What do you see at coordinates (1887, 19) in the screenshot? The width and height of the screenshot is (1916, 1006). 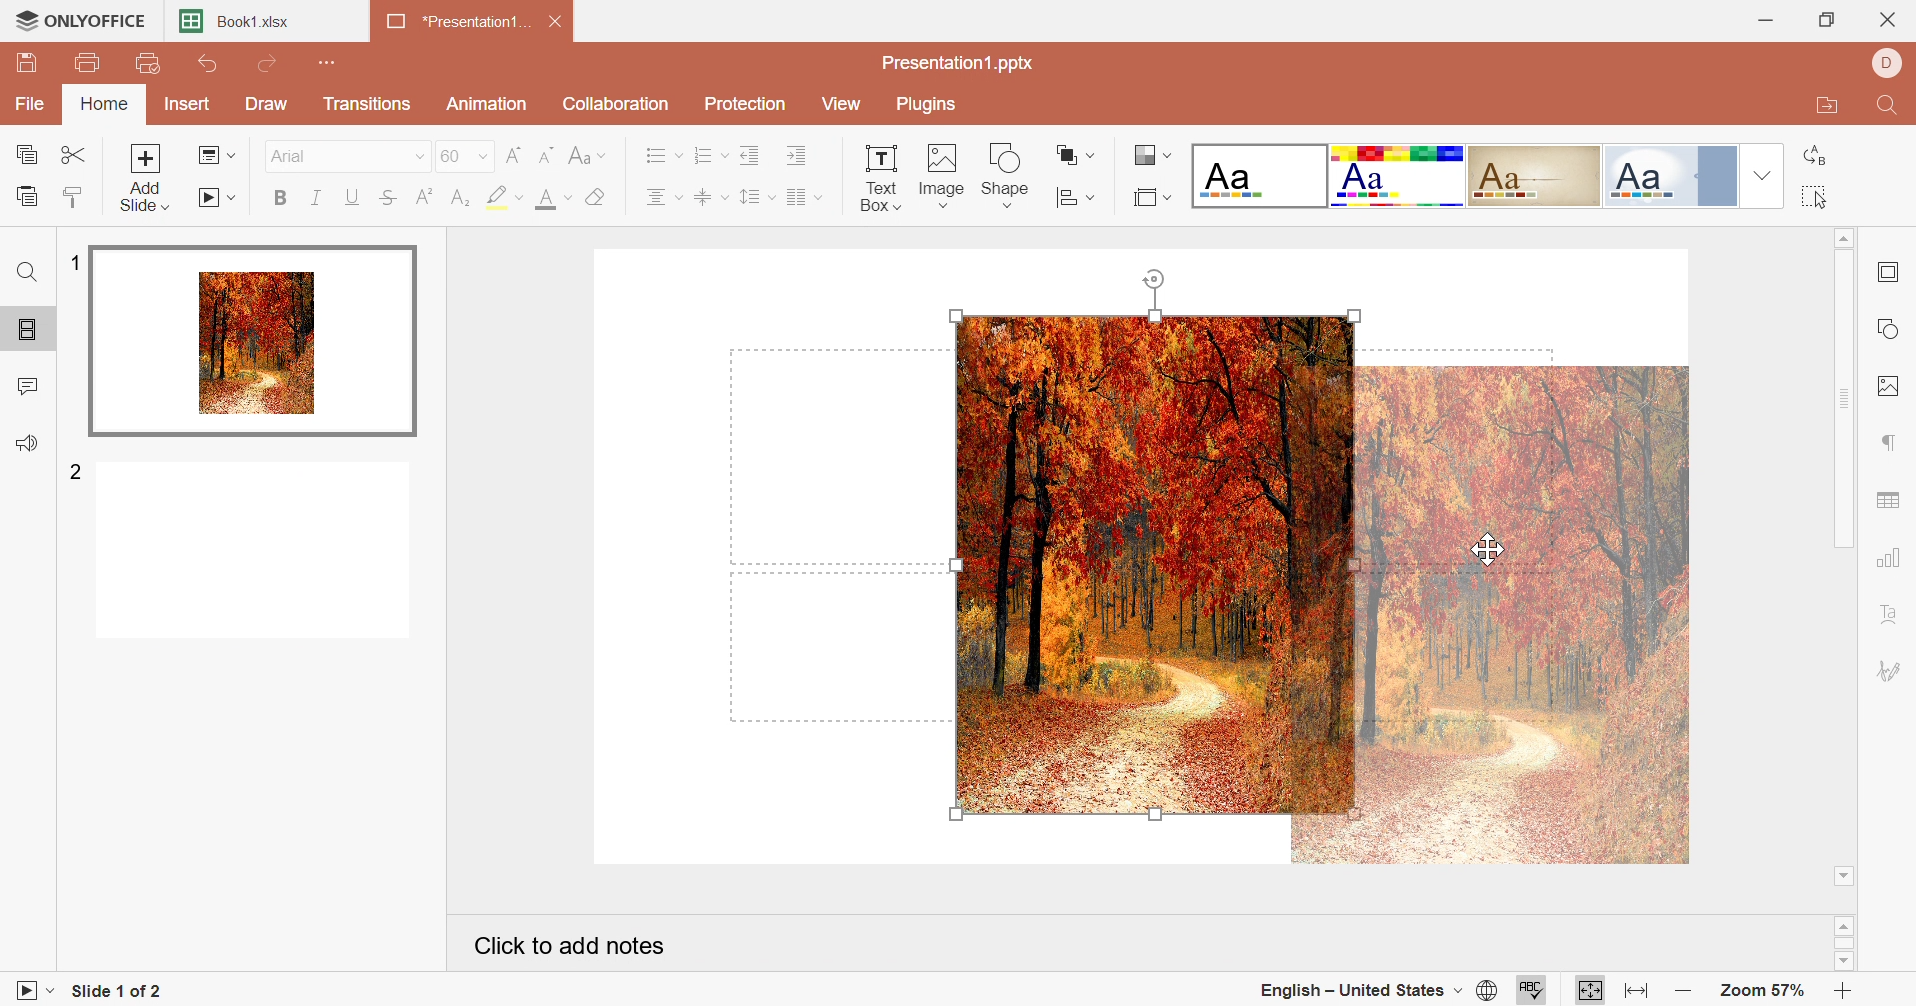 I see `Close` at bounding box center [1887, 19].